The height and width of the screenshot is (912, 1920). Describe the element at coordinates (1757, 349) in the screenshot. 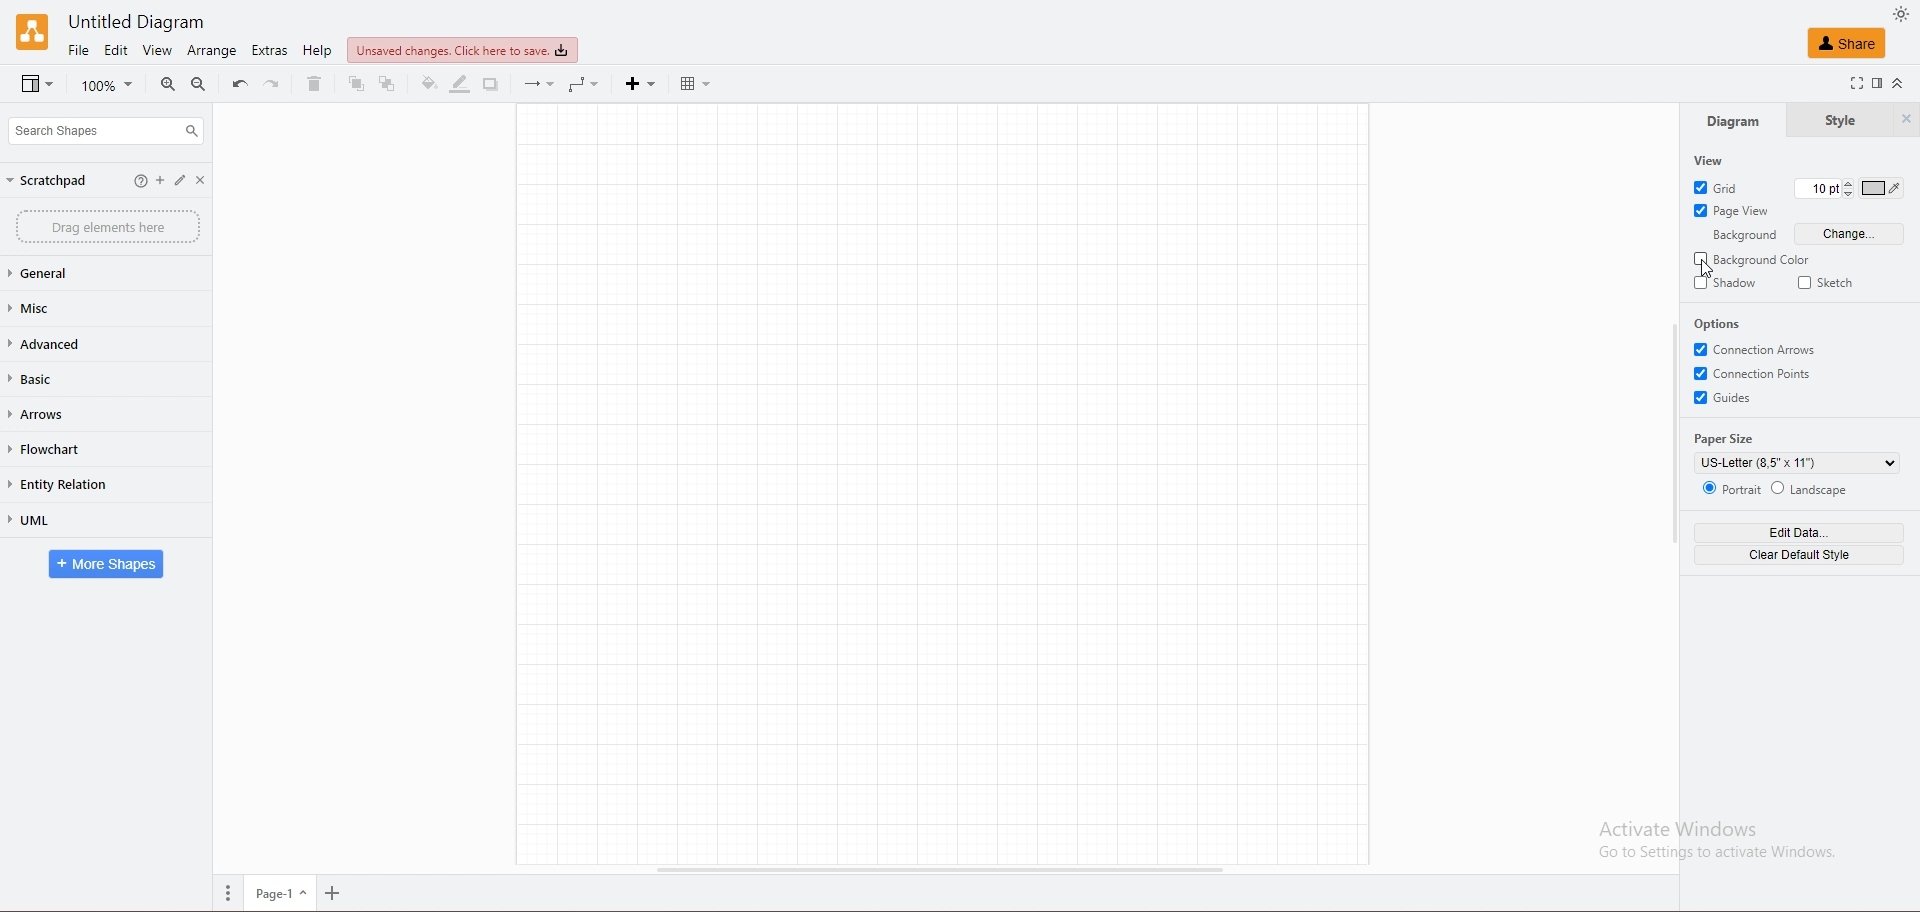

I see `connection arrows` at that location.